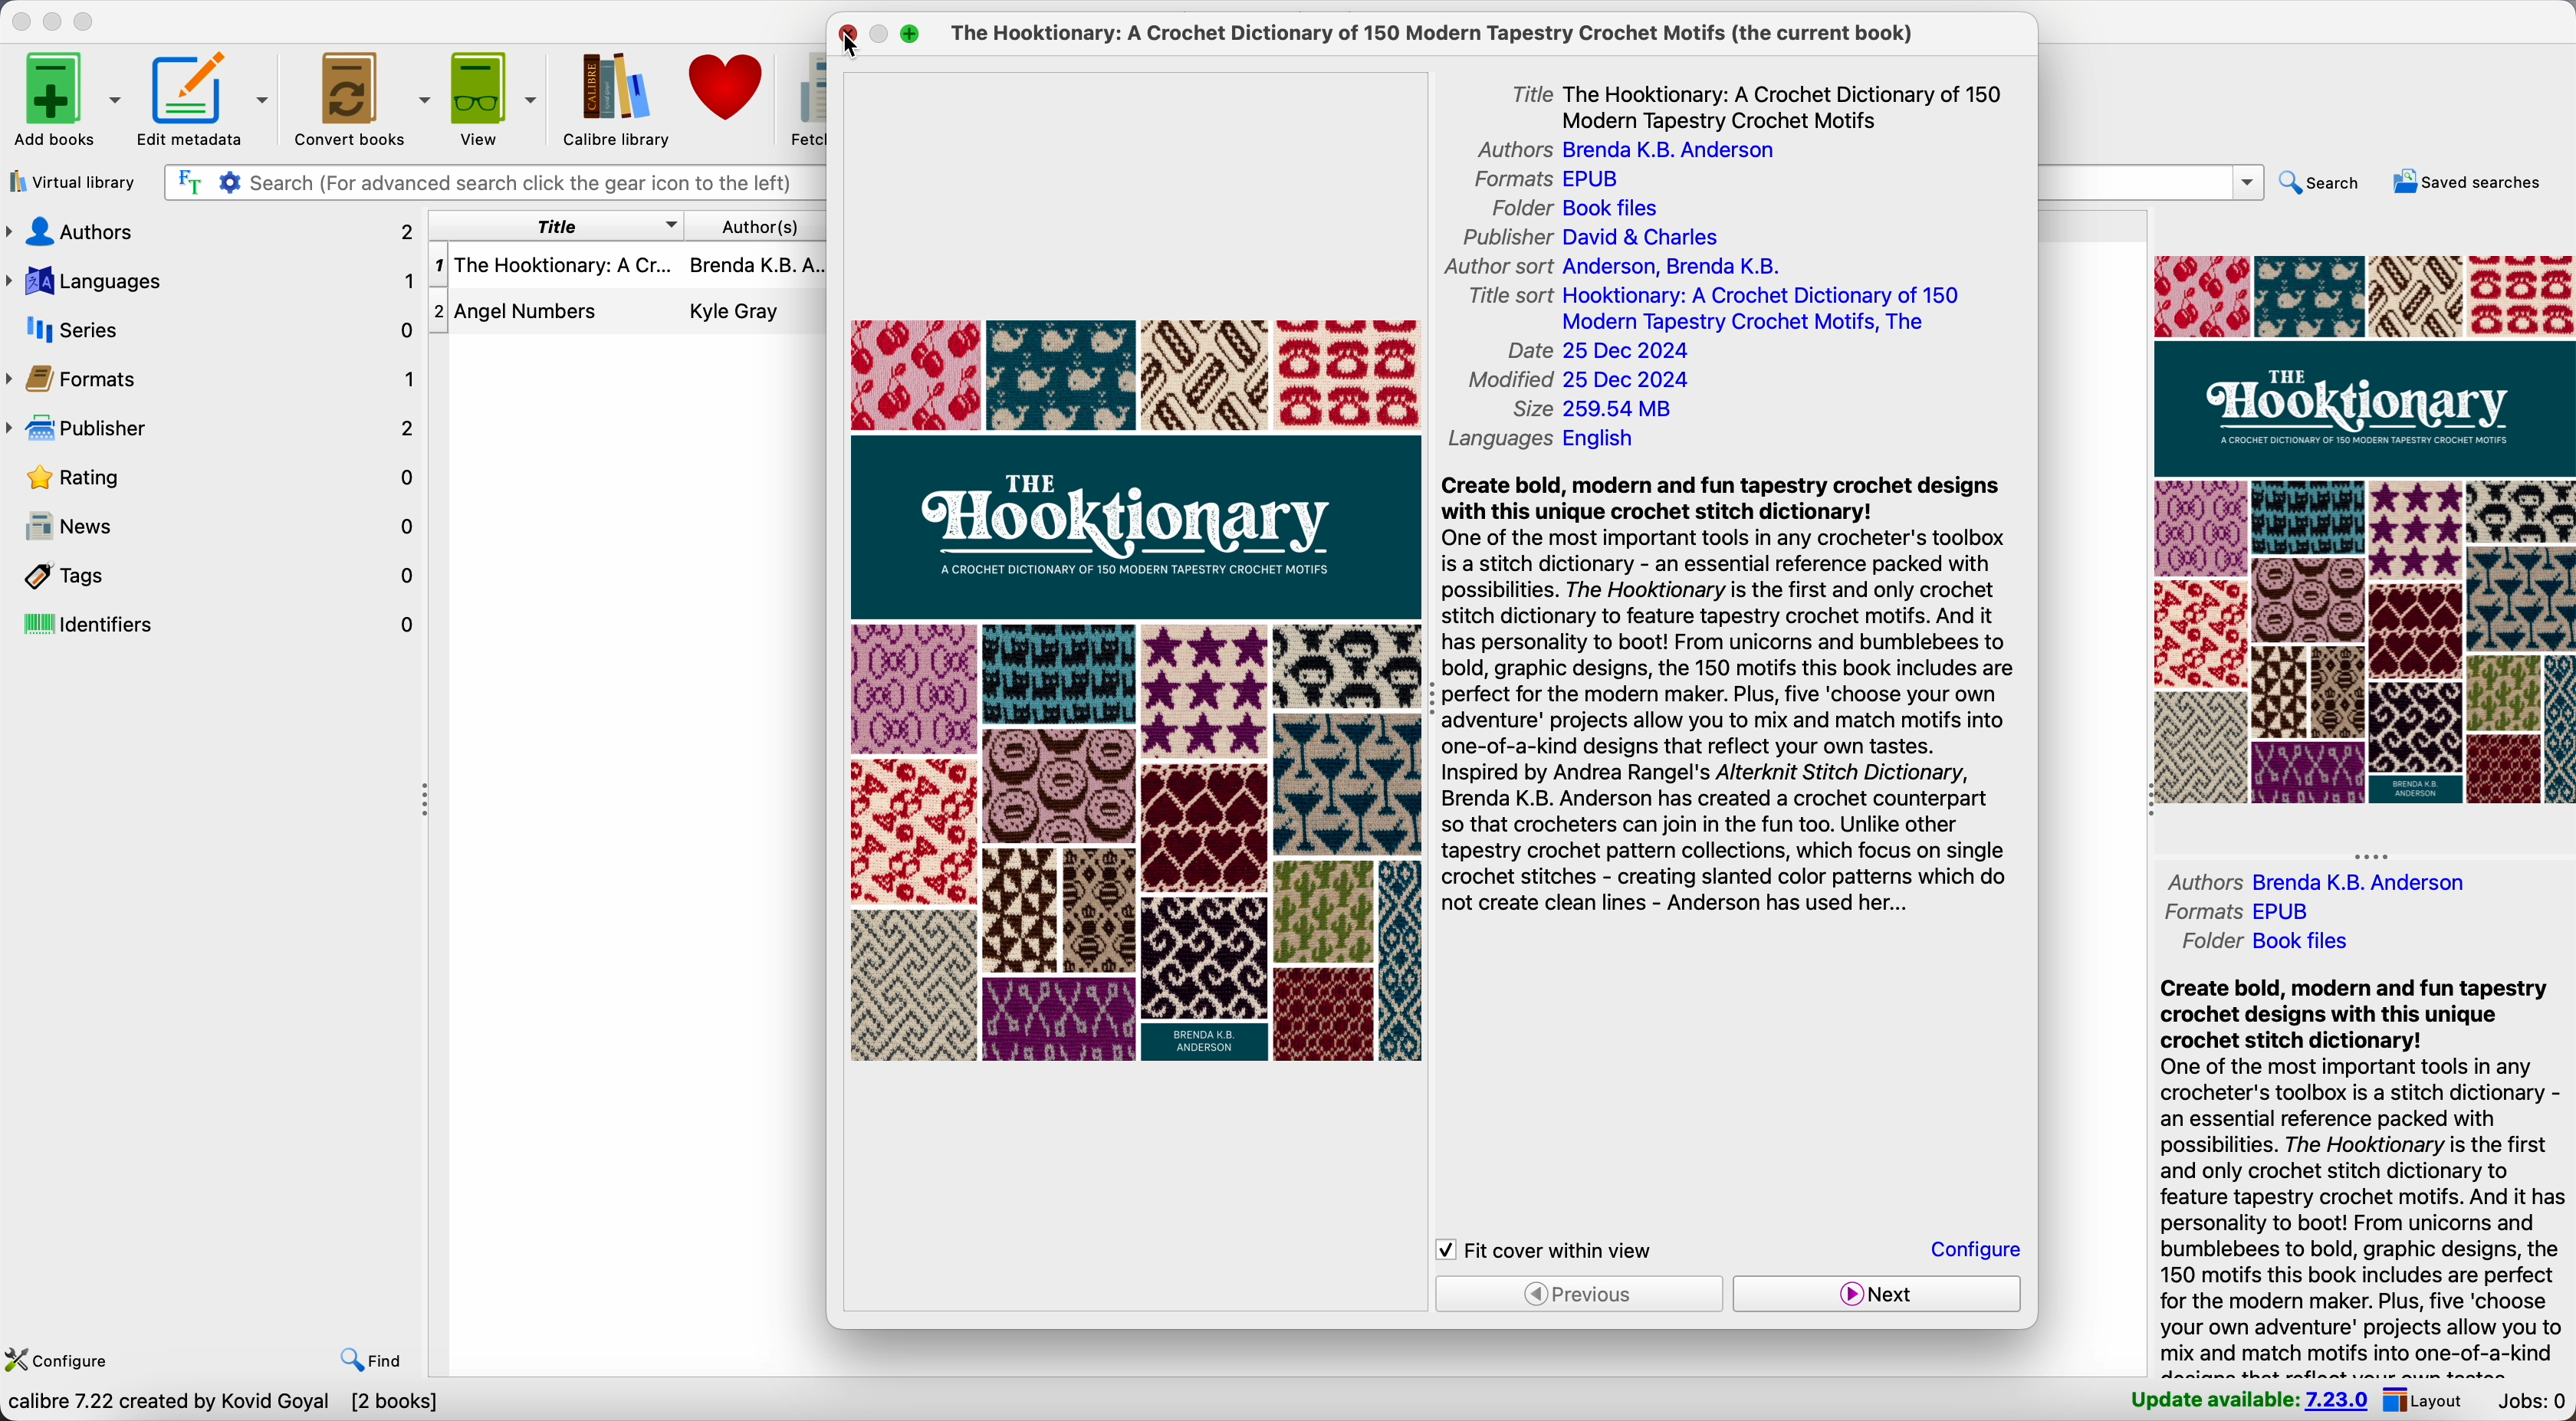 Image resolution: width=2576 pixels, height=1421 pixels. Describe the element at coordinates (2362, 528) in the screenshot. I see `book cover preview` at that location.